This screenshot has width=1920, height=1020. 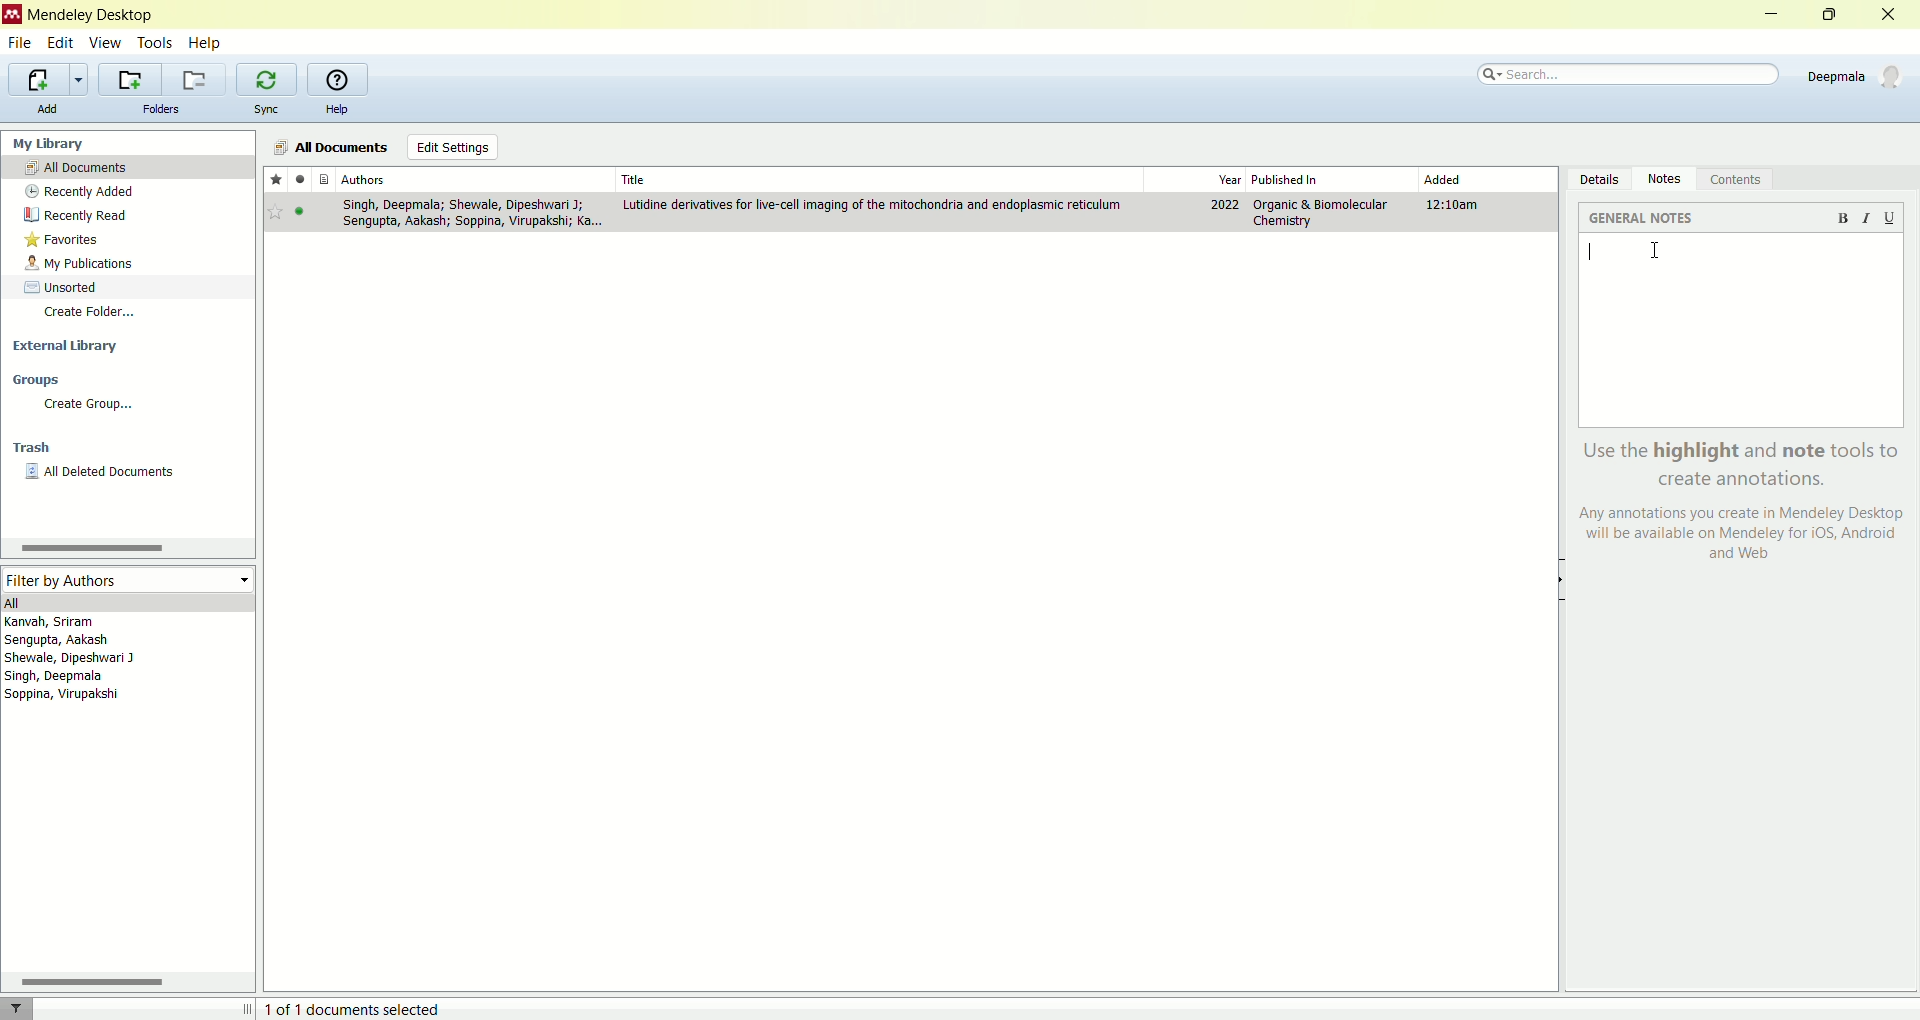 What do you see at coordinates (875, 177) in the screenshot?
I see `Title` at bounding box center [875, 177].